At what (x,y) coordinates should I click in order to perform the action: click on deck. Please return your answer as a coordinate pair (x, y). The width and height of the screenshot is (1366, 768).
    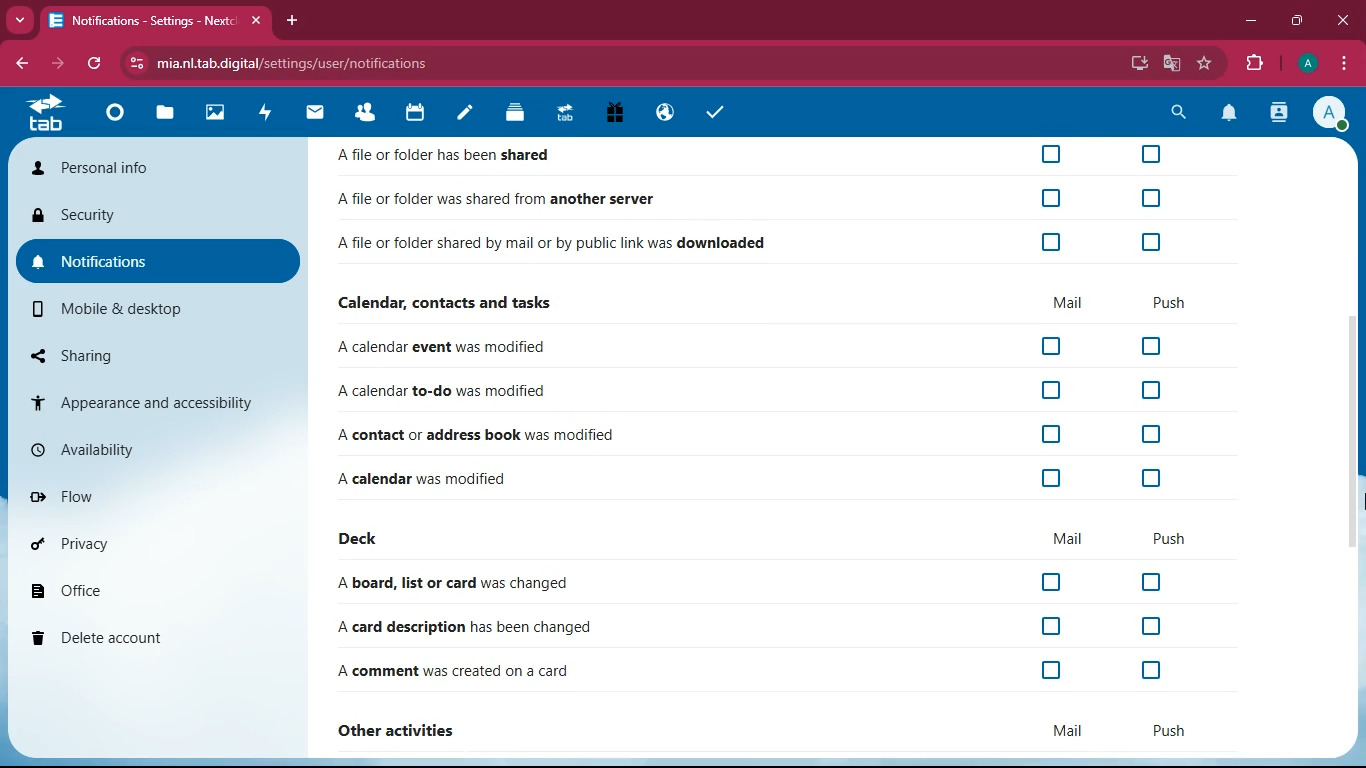
    Looking at the image, I should click on (366, 540).